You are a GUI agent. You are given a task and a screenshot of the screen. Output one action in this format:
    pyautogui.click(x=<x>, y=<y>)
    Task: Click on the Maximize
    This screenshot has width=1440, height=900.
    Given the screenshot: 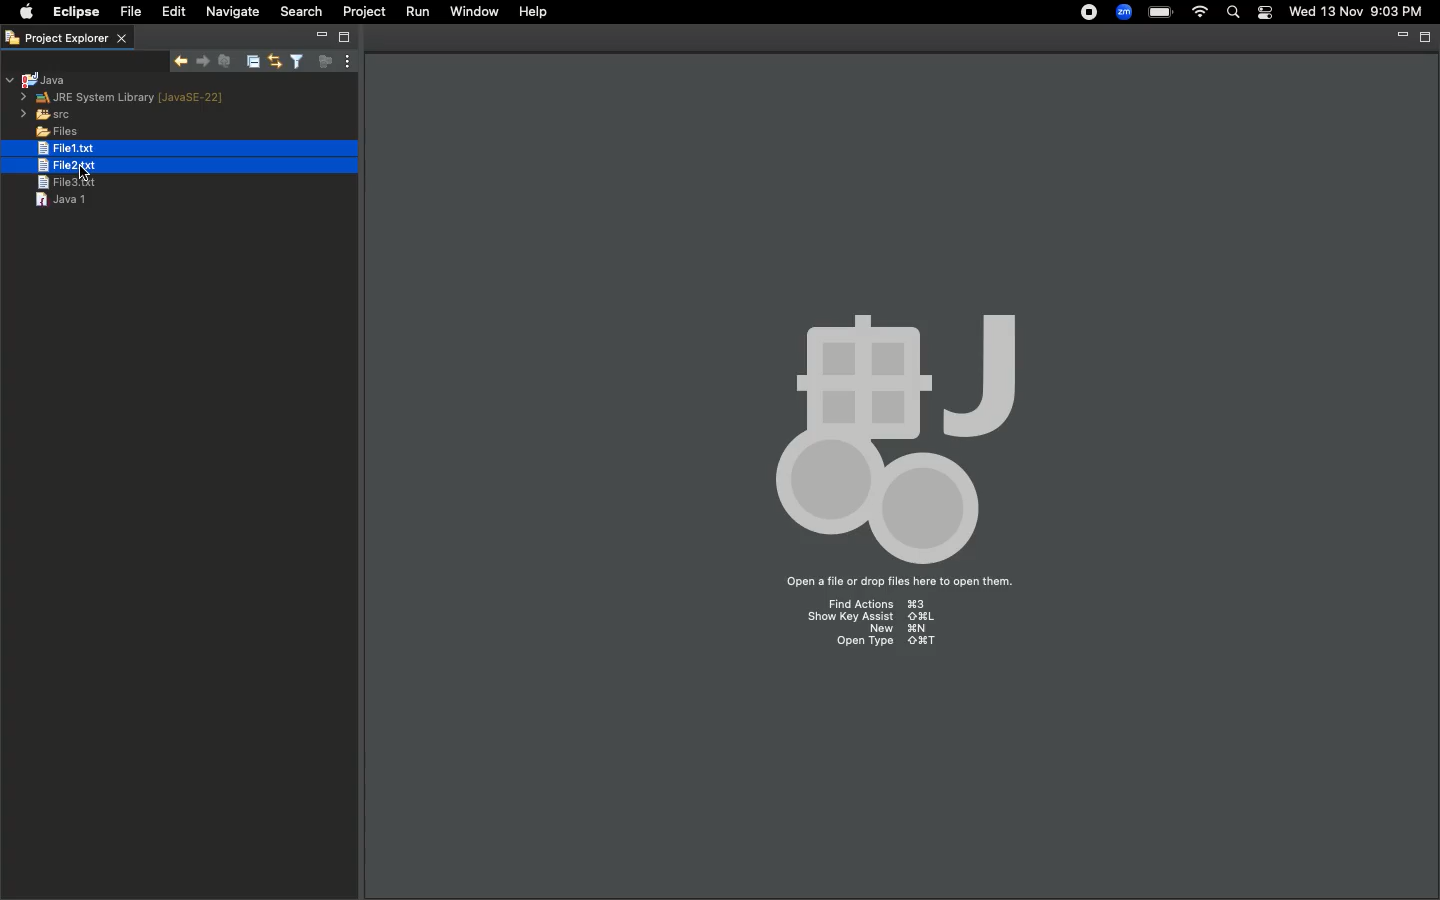 What is the action you would take?
    pyautogui.click(x=343, y=37)
    